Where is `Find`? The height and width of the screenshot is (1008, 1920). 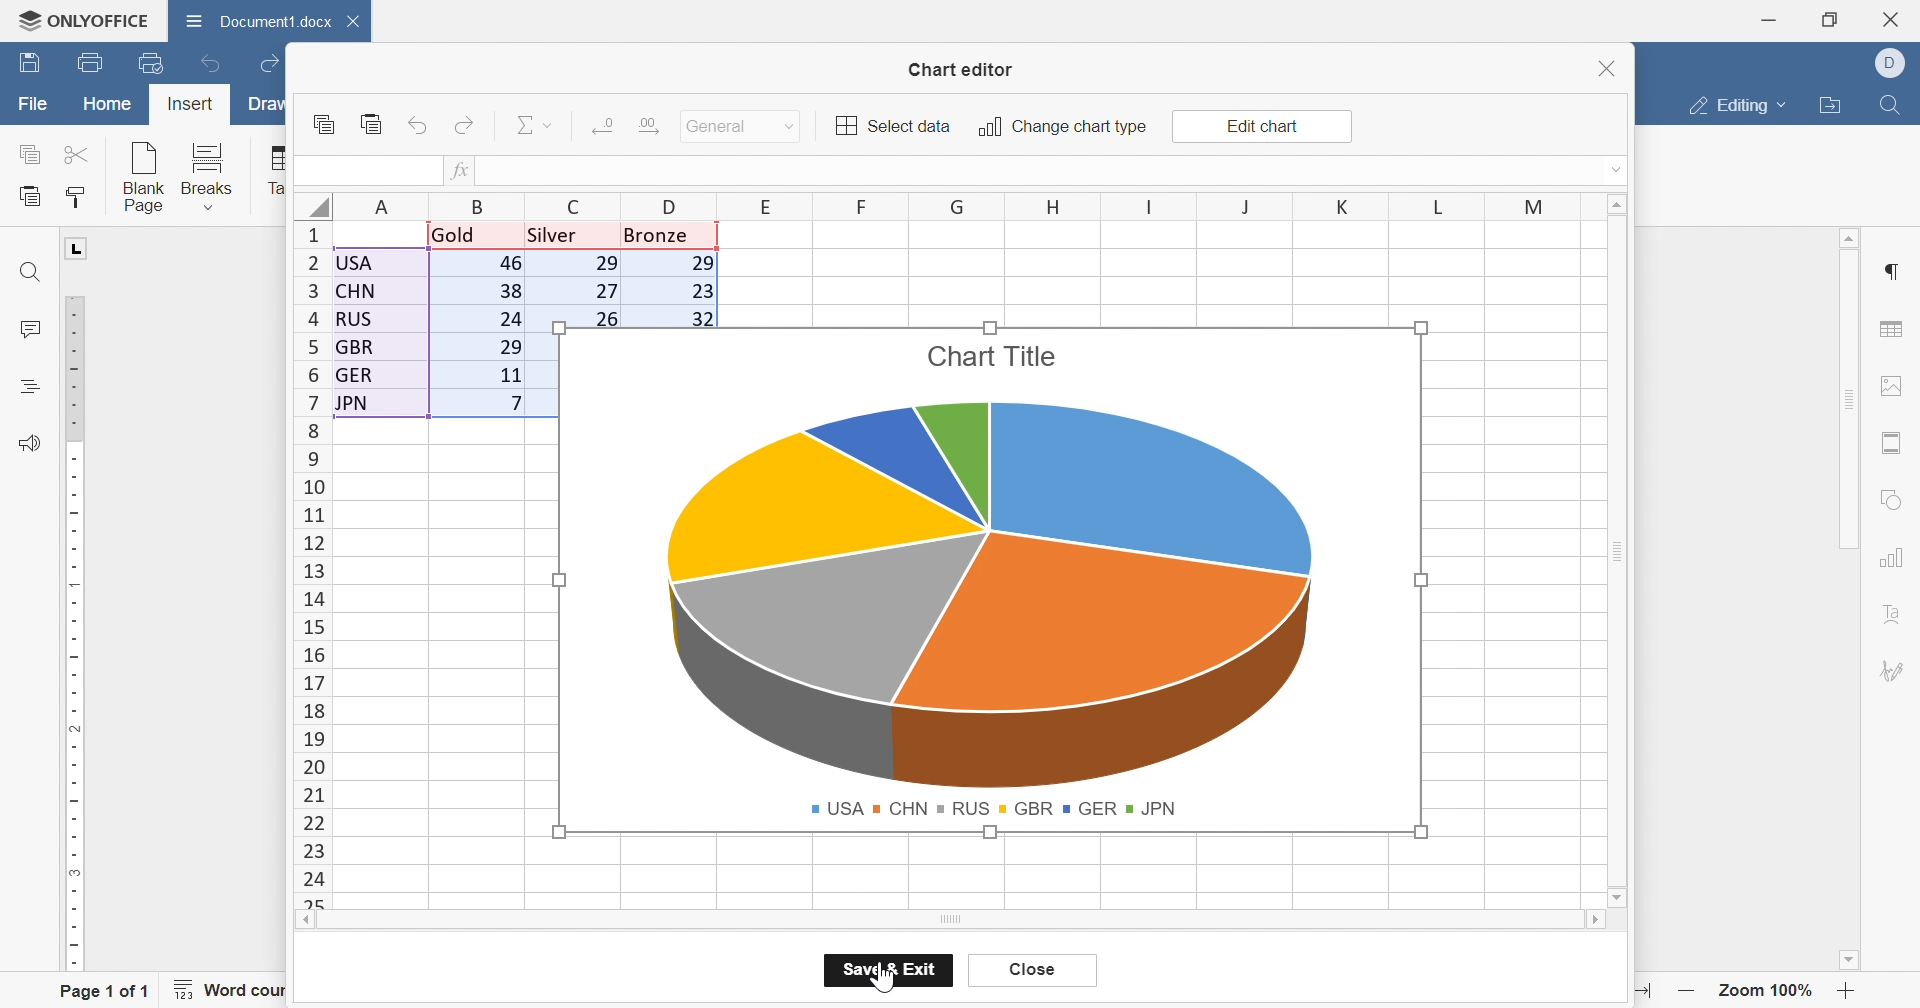 Find is located at coordinates (1895, 106).